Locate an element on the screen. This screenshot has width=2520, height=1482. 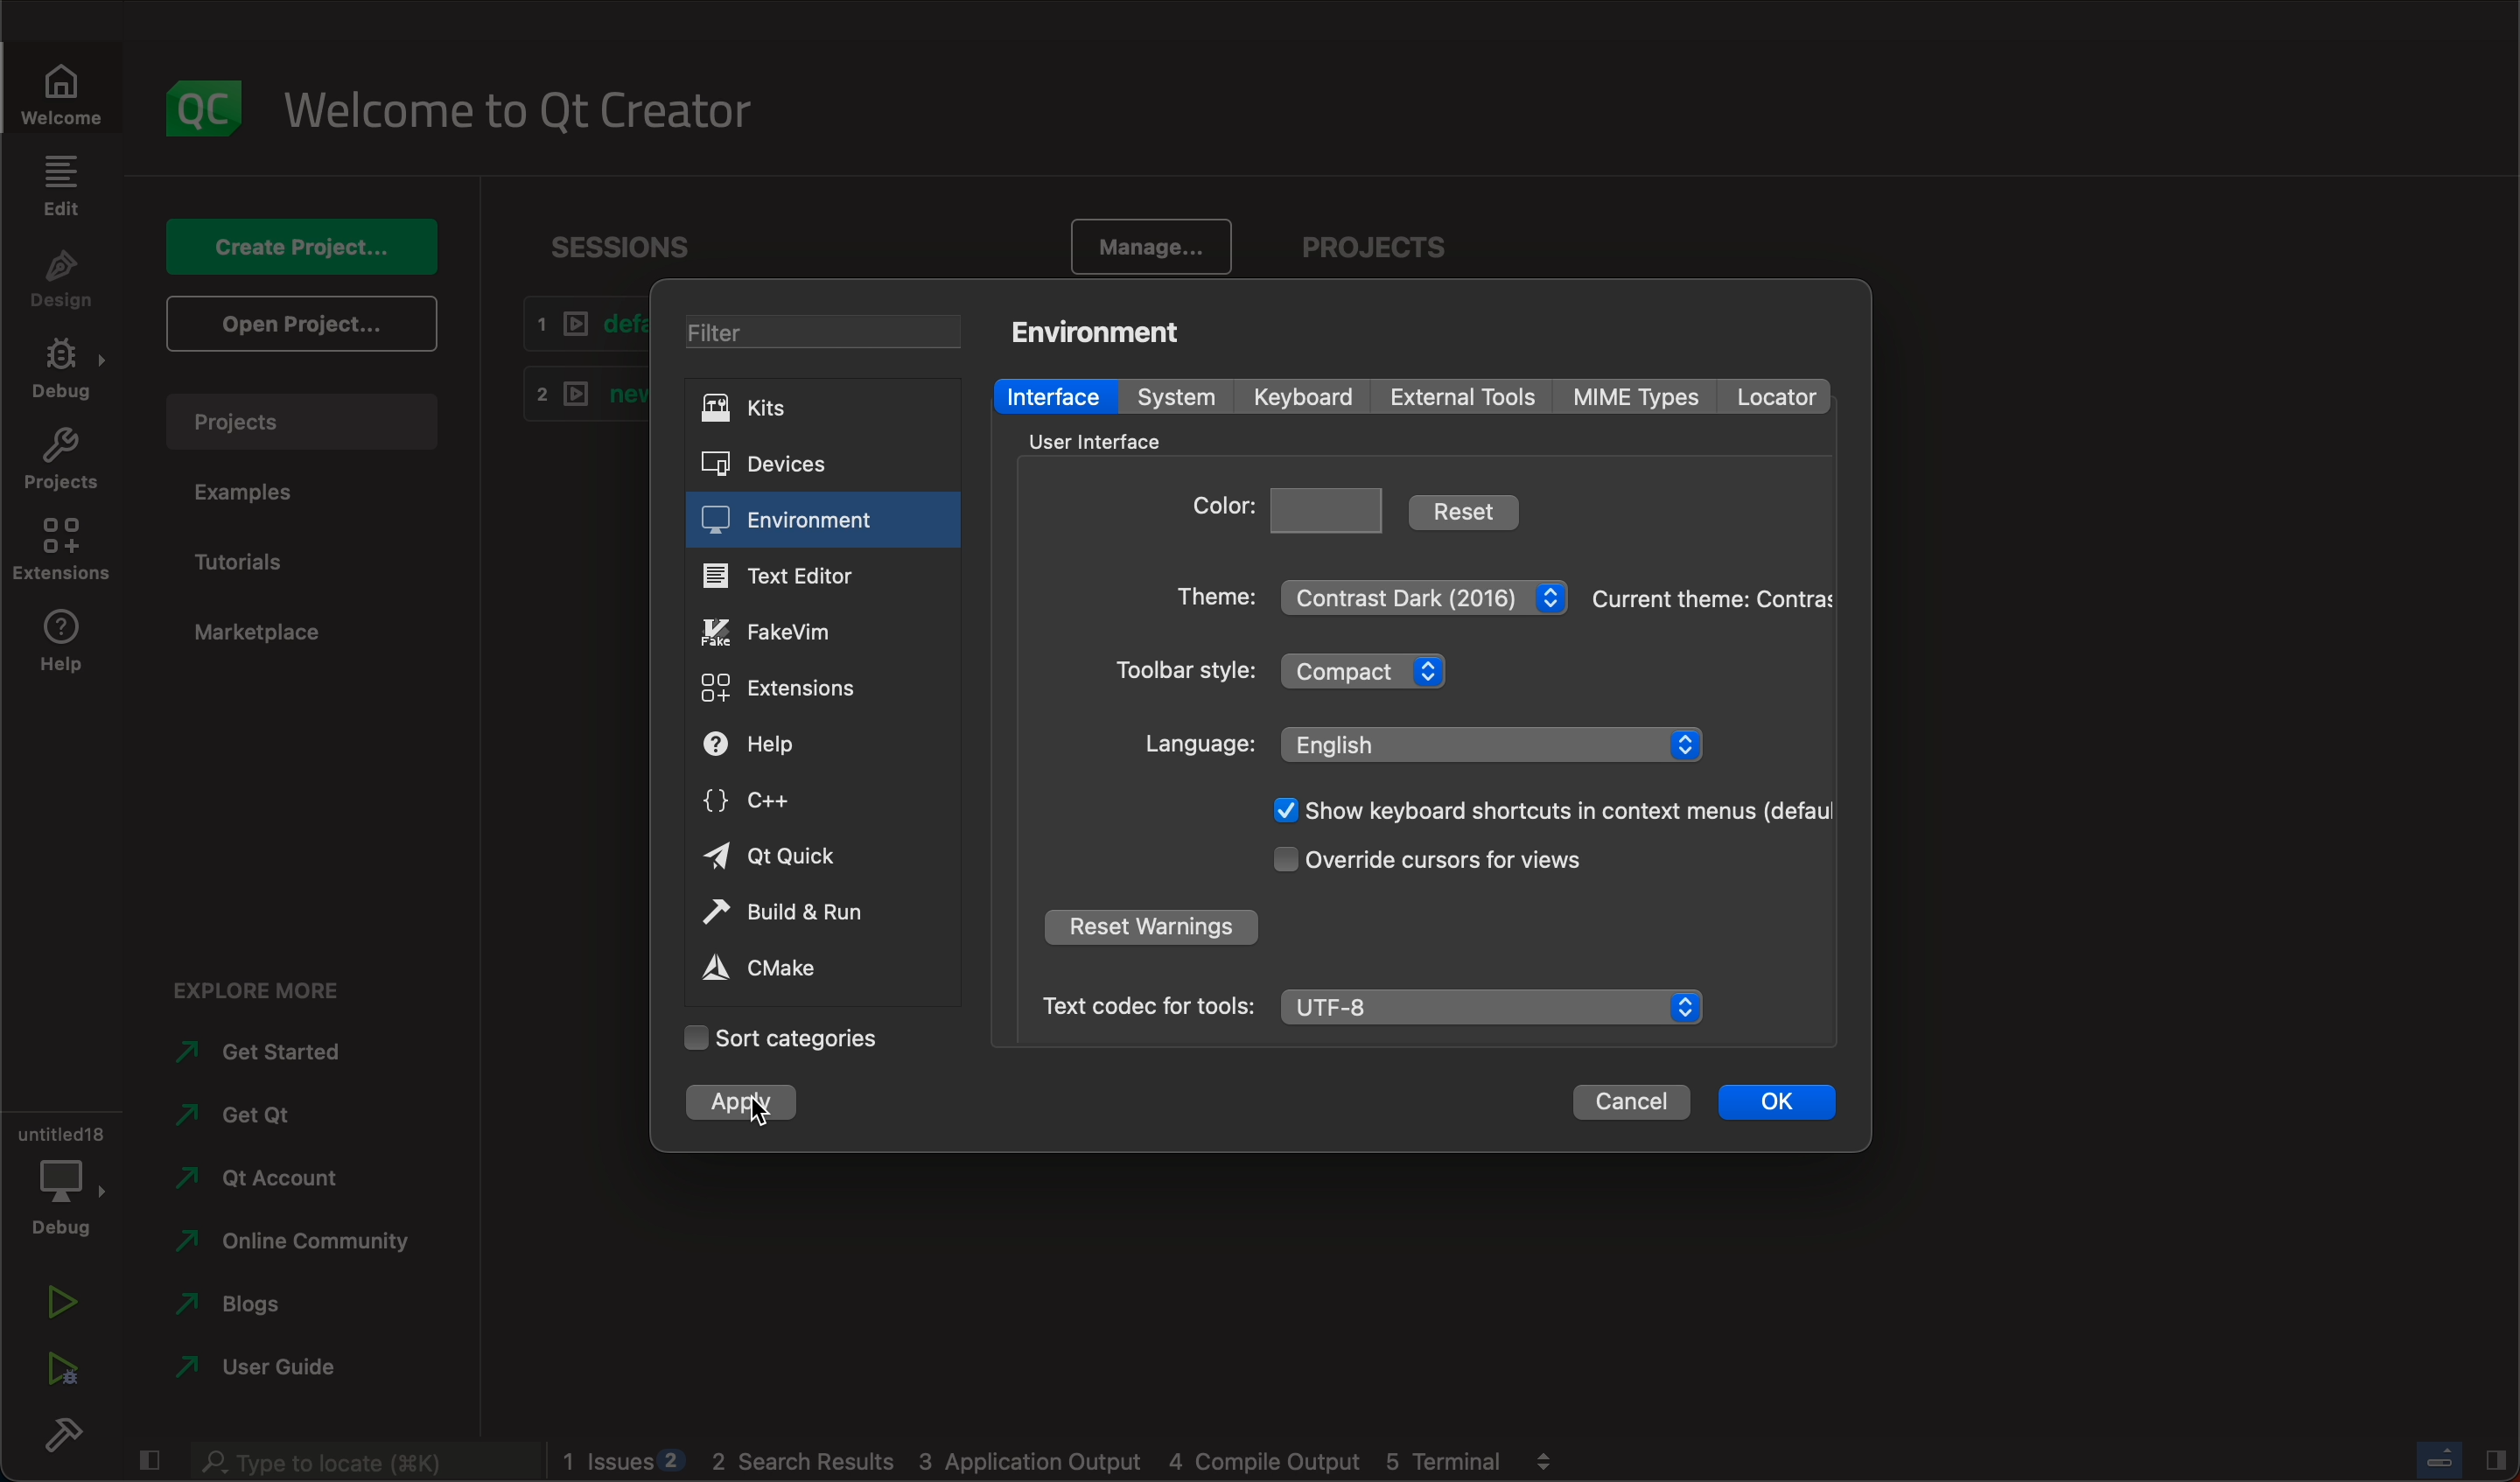
projects is located at coordinates (1371, 248).